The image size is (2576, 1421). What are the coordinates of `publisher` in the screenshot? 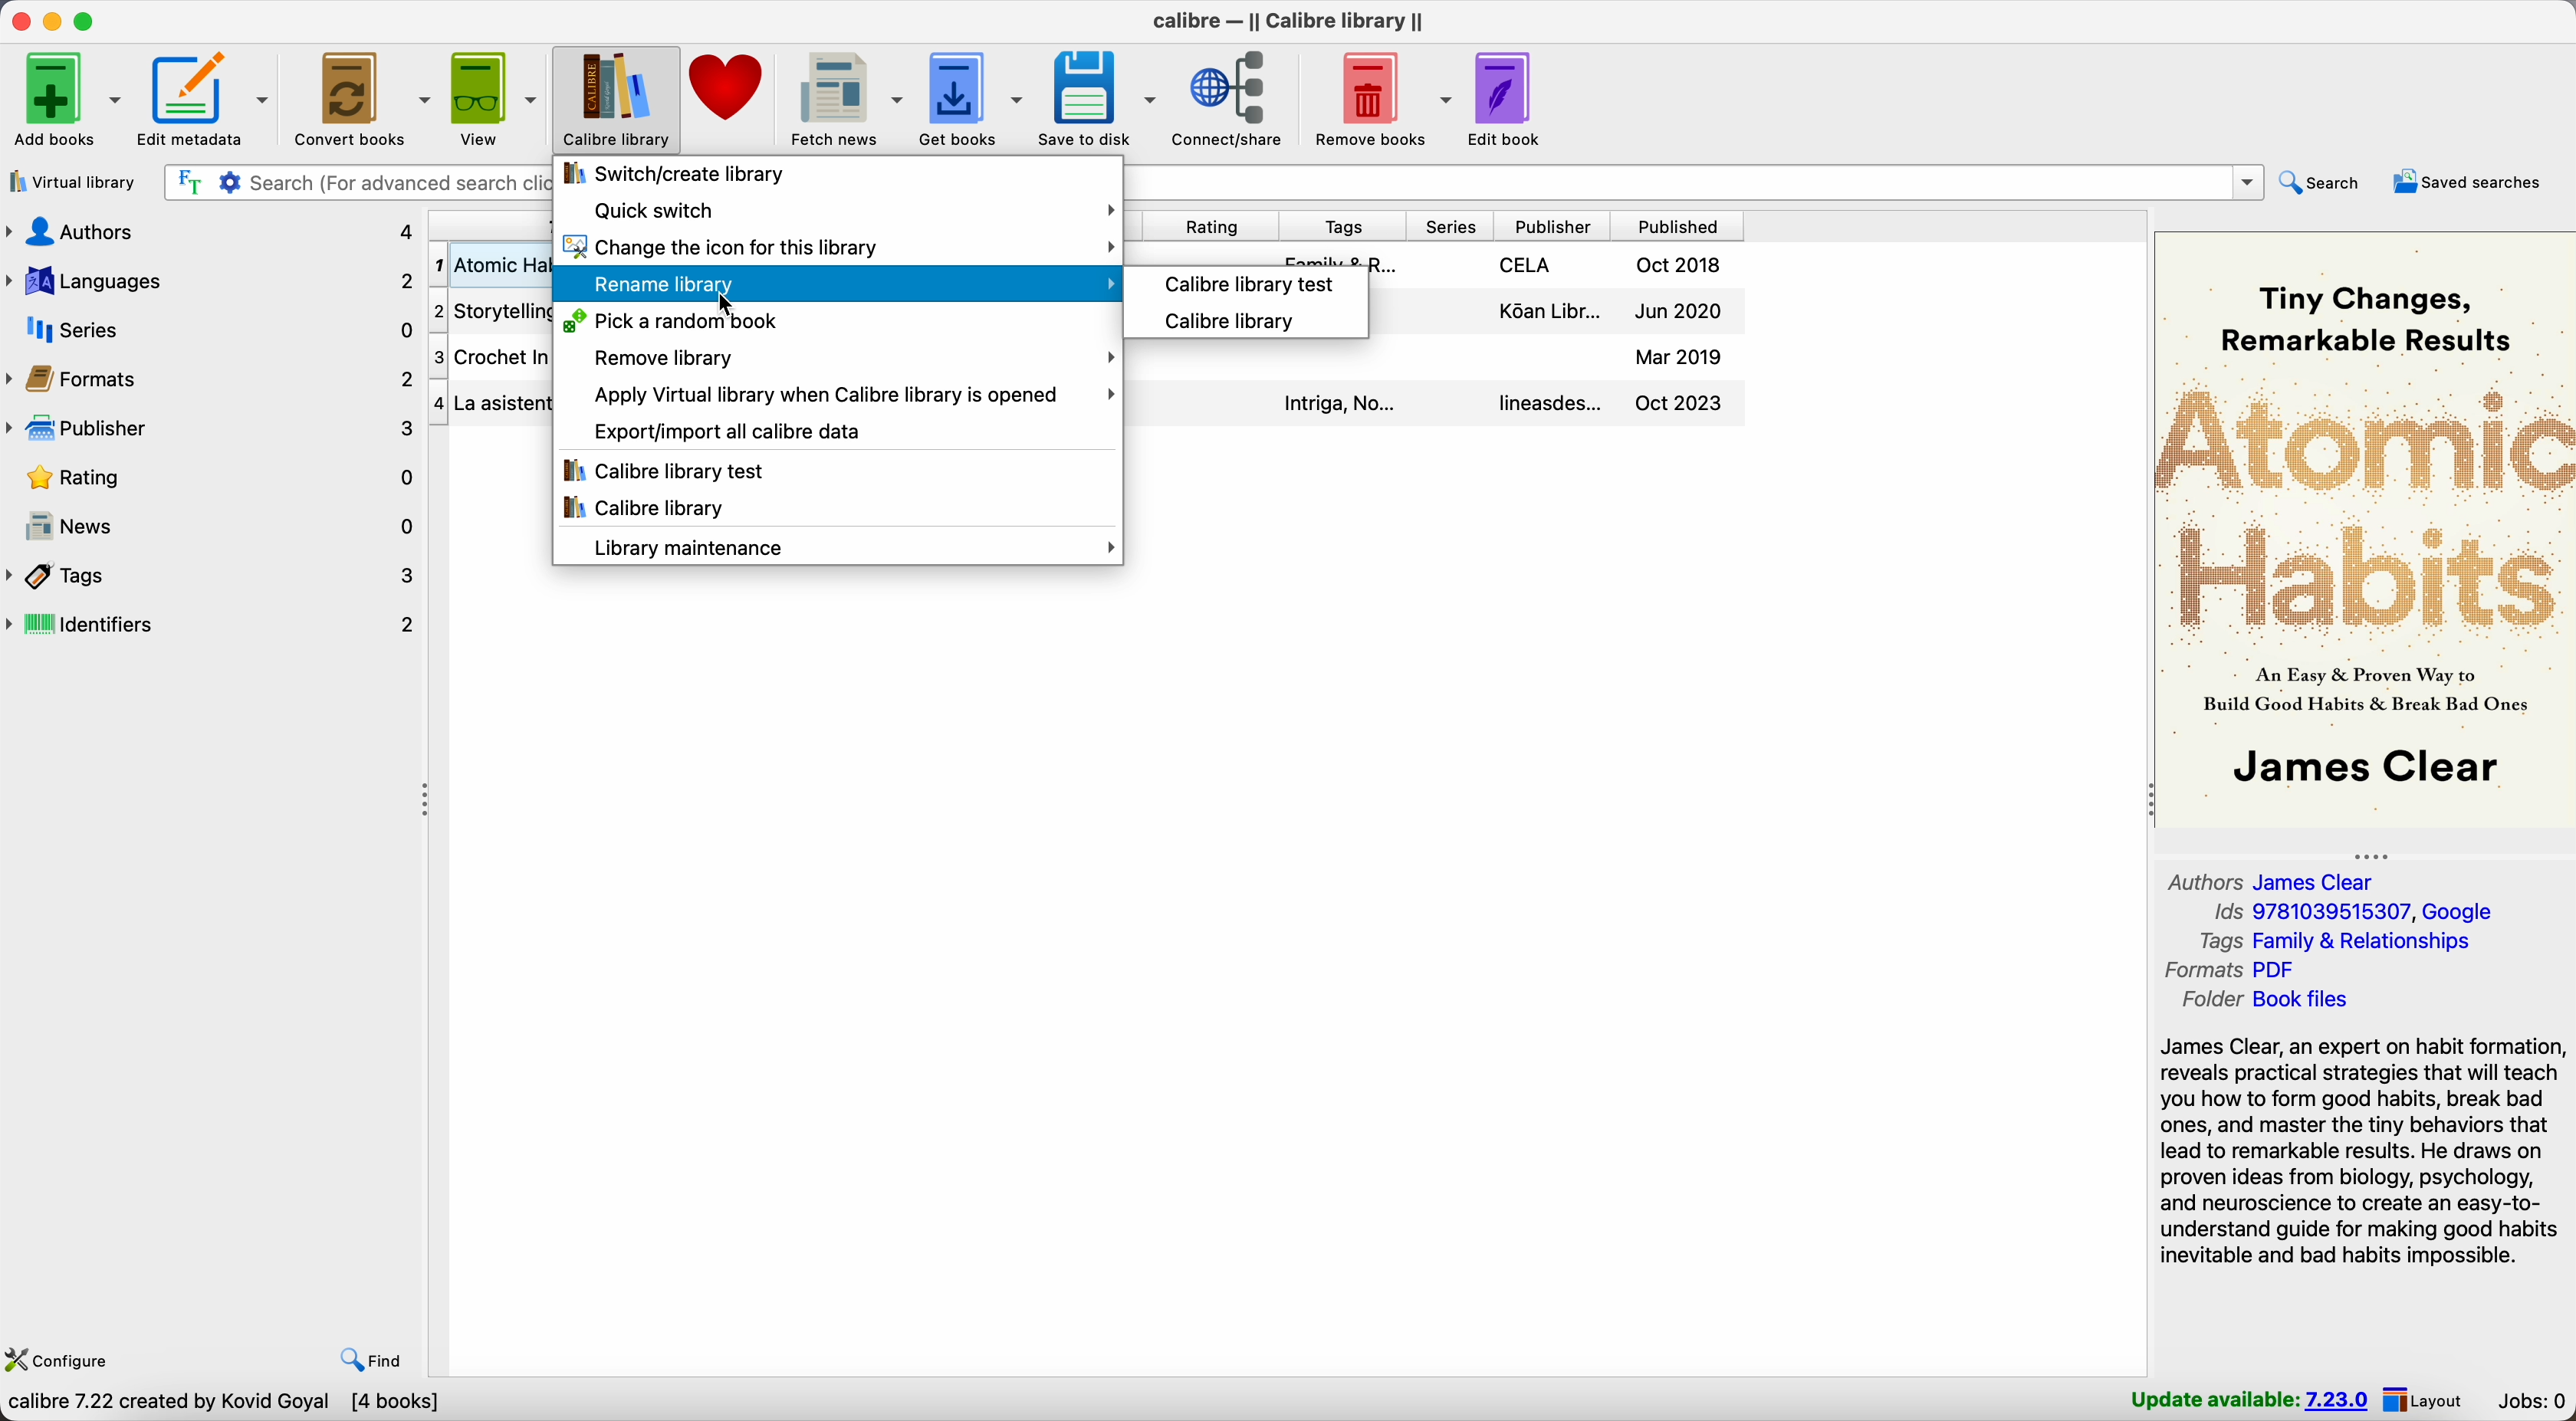 It's located at (1553, 227).